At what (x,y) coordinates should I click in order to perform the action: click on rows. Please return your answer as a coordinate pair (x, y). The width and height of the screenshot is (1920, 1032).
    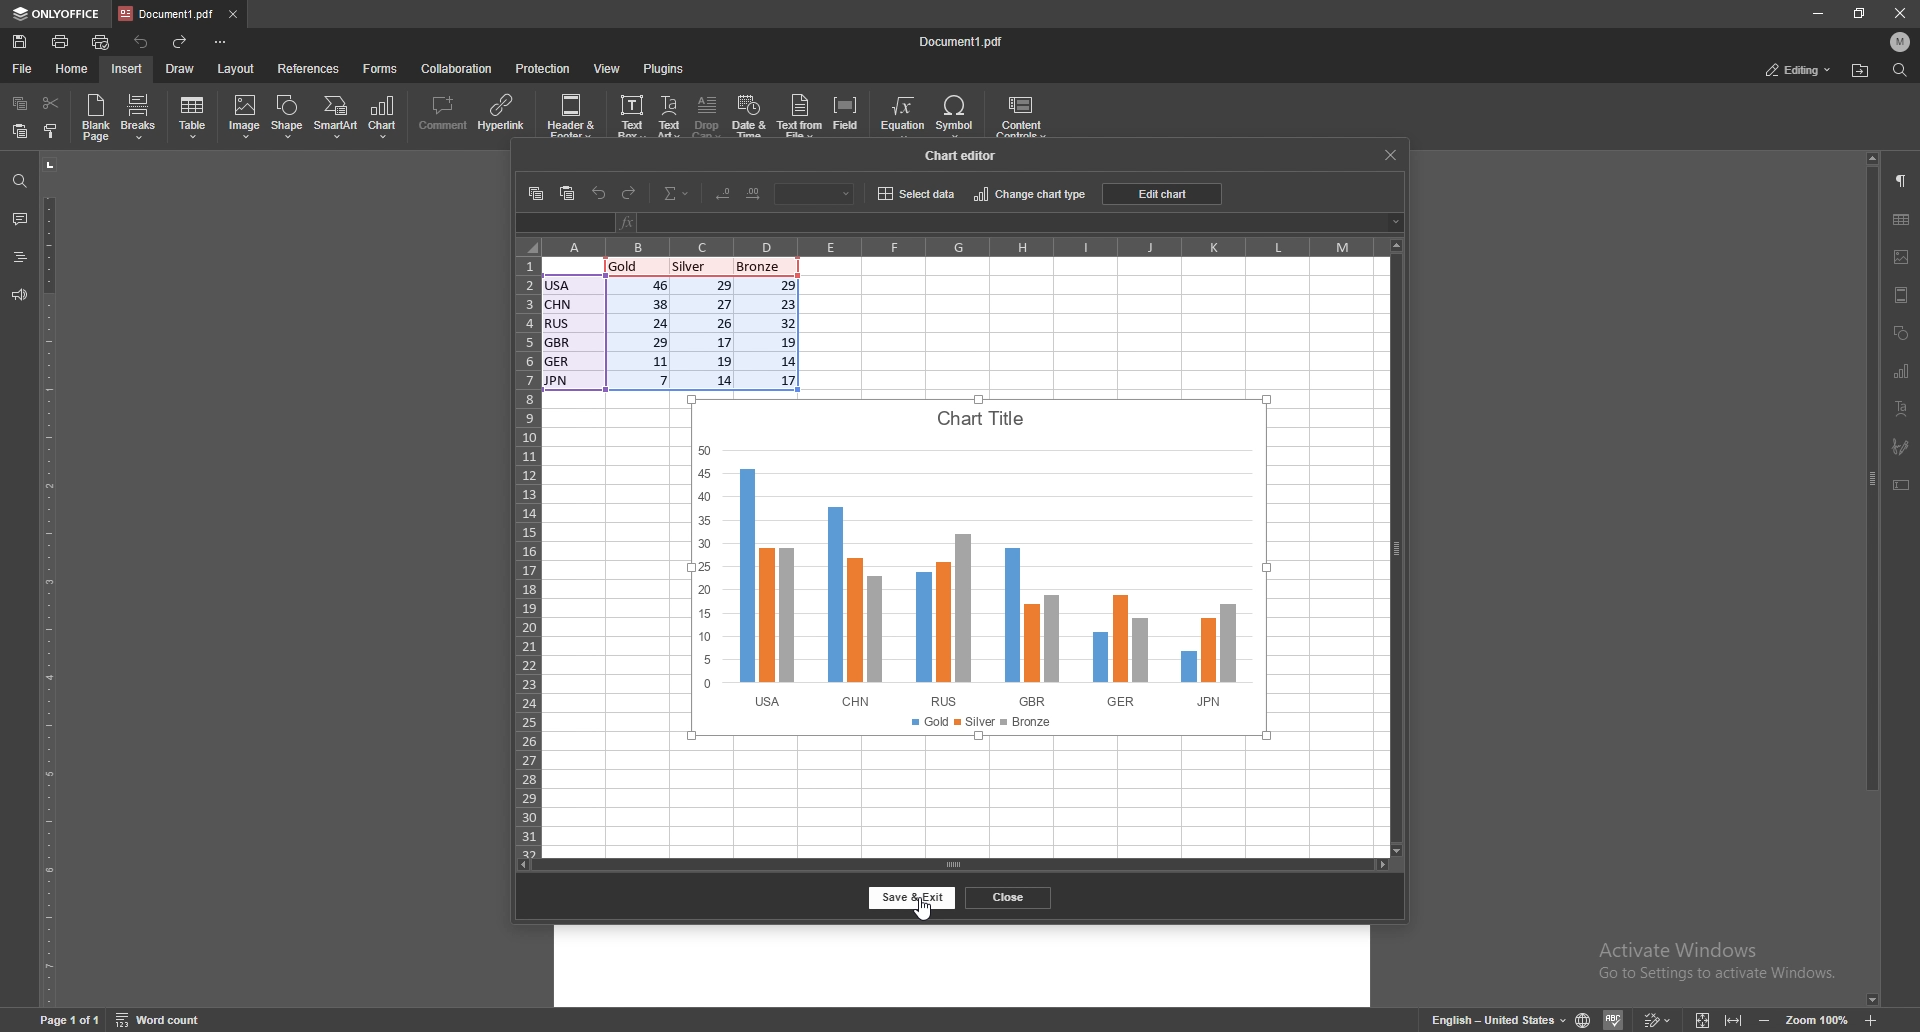
    Looking at the image, I should click on (529, 557).